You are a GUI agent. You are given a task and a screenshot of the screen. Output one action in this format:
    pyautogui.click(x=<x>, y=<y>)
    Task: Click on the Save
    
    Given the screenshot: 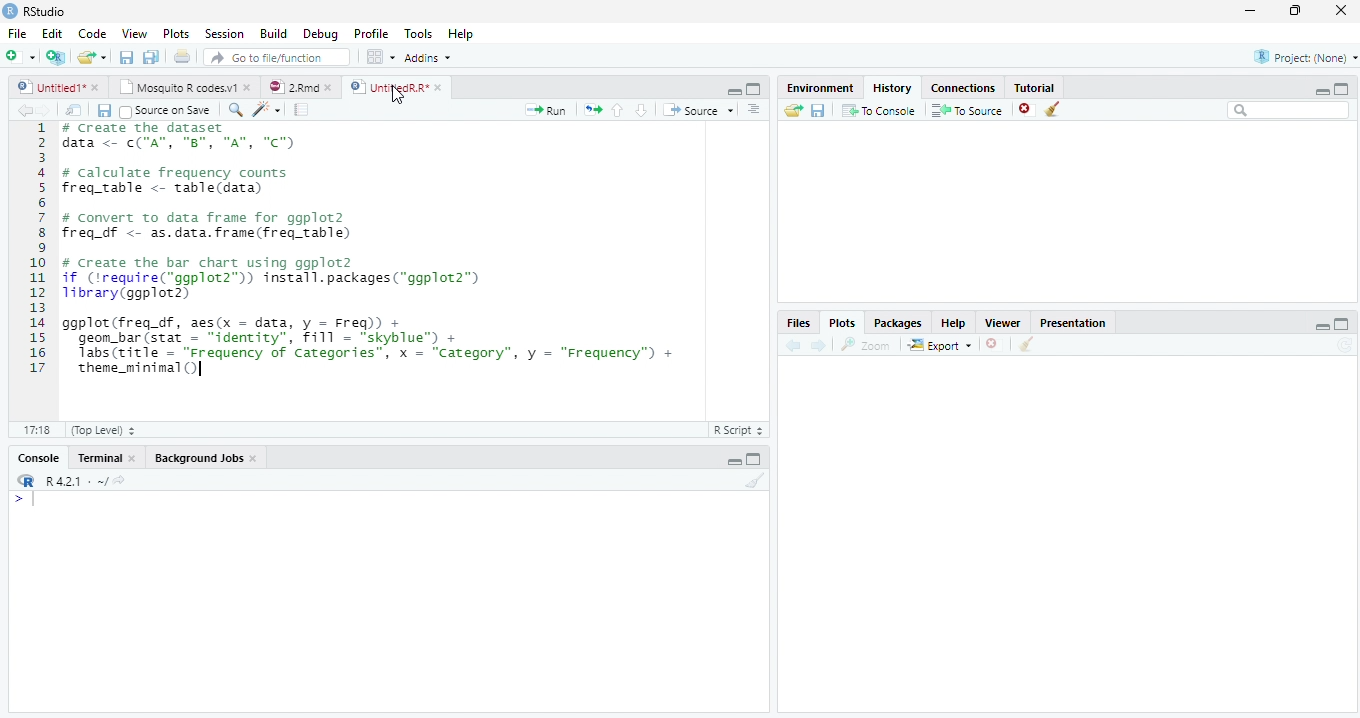 What is the action you would take?
    pyautogui.click(x=126, y=58)
    